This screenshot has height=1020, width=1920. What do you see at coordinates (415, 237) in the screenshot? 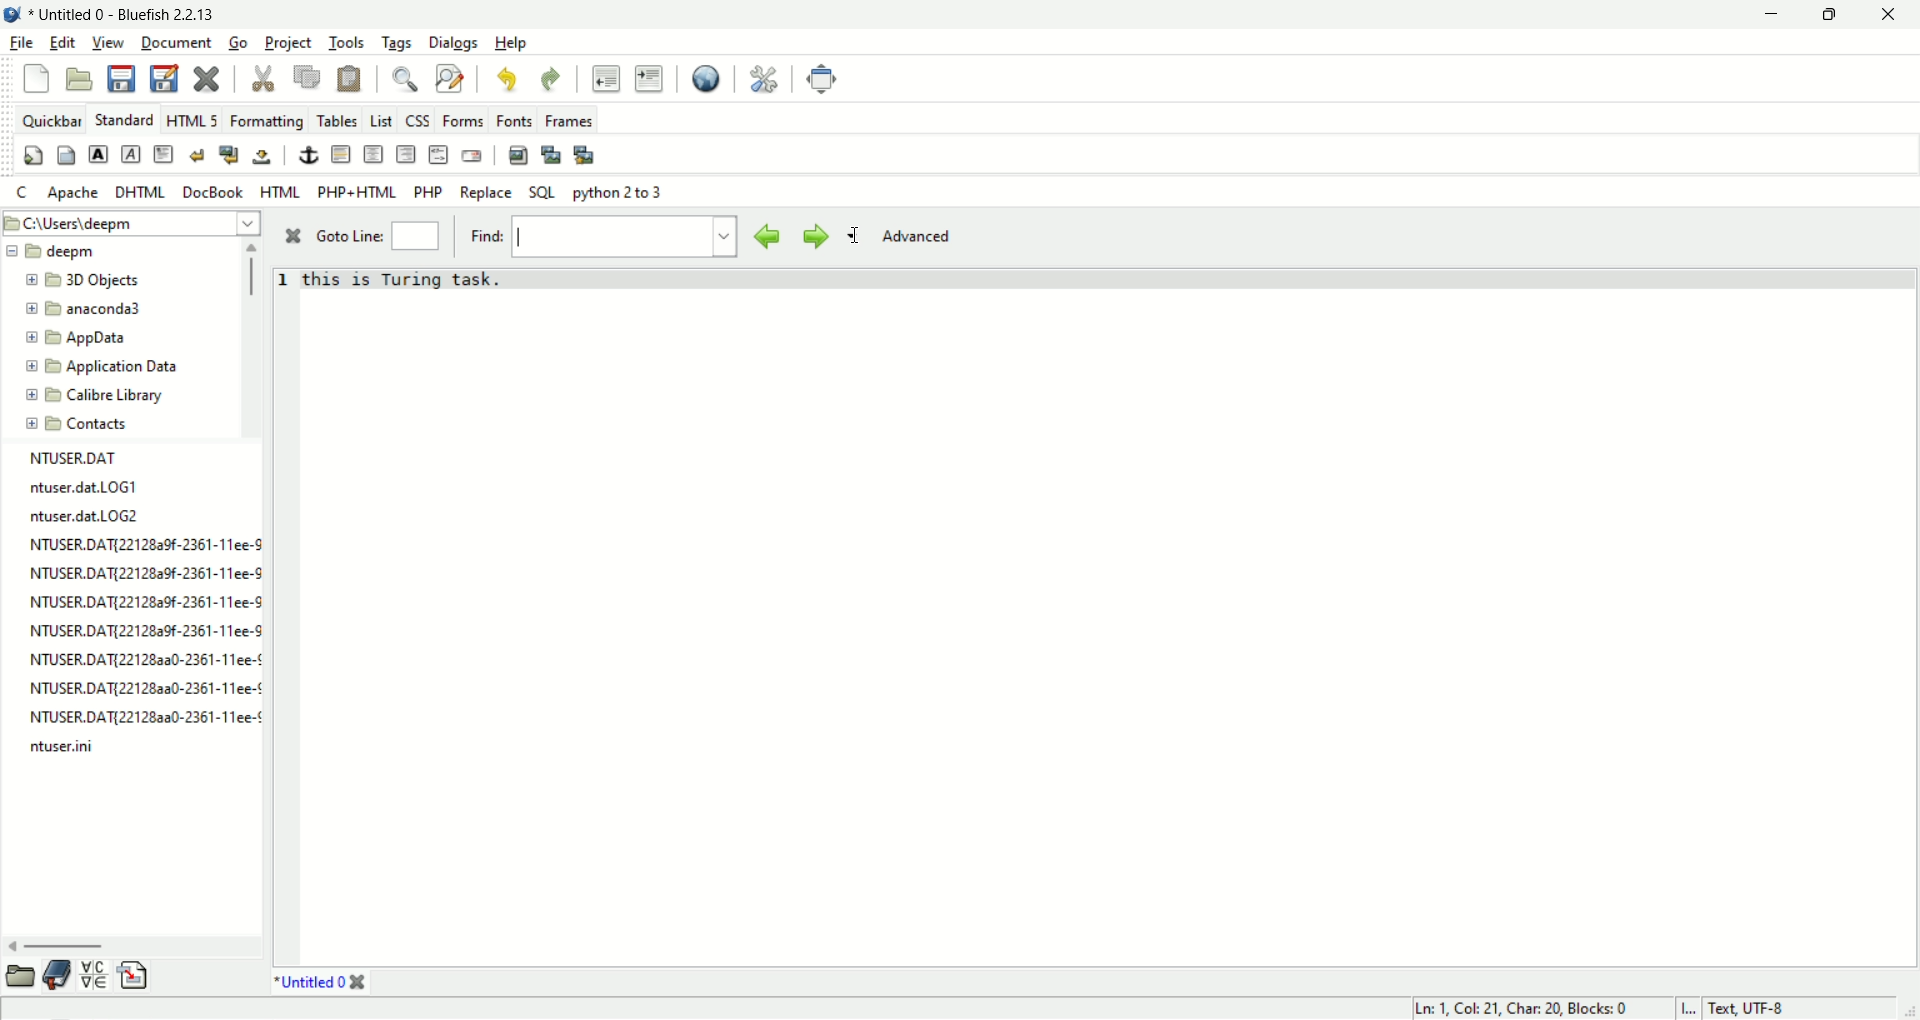
I see `goto line number` at bounding box center [415, 237].